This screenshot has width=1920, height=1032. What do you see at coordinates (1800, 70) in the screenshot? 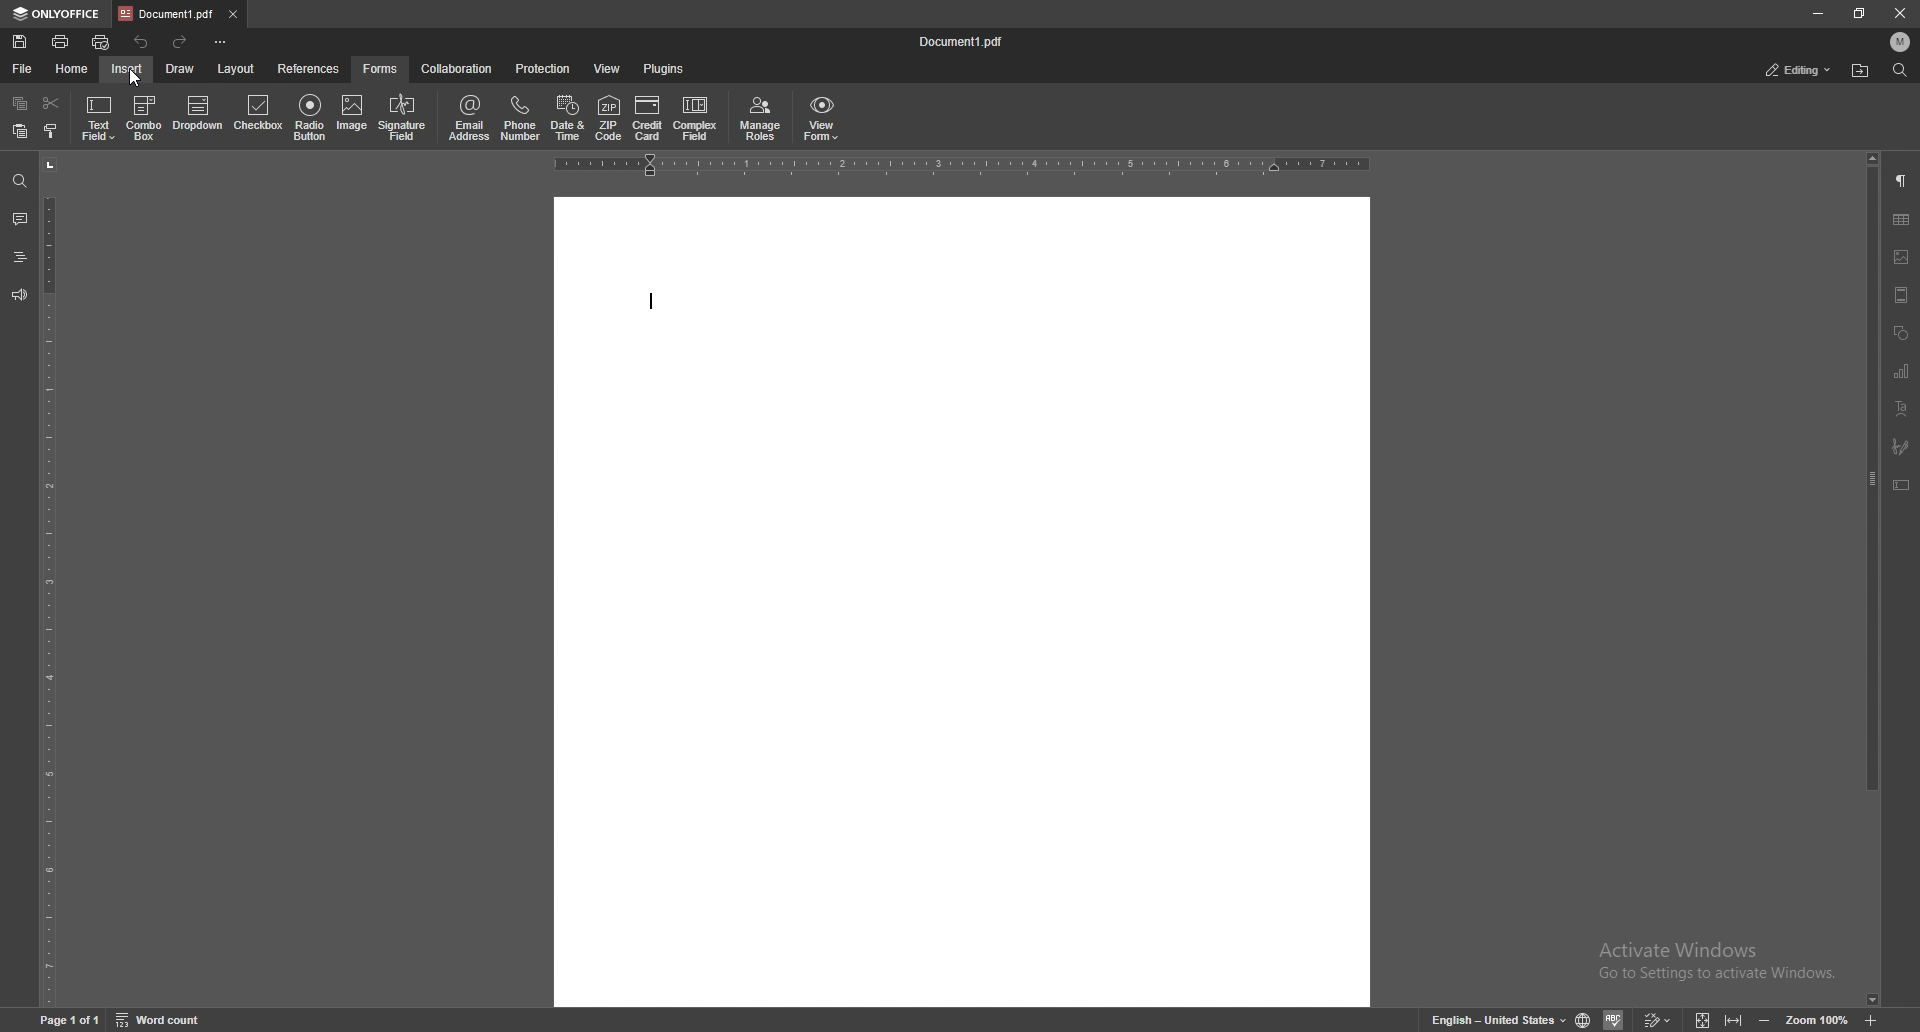
I see `status` at bounding box center [1800, 70].